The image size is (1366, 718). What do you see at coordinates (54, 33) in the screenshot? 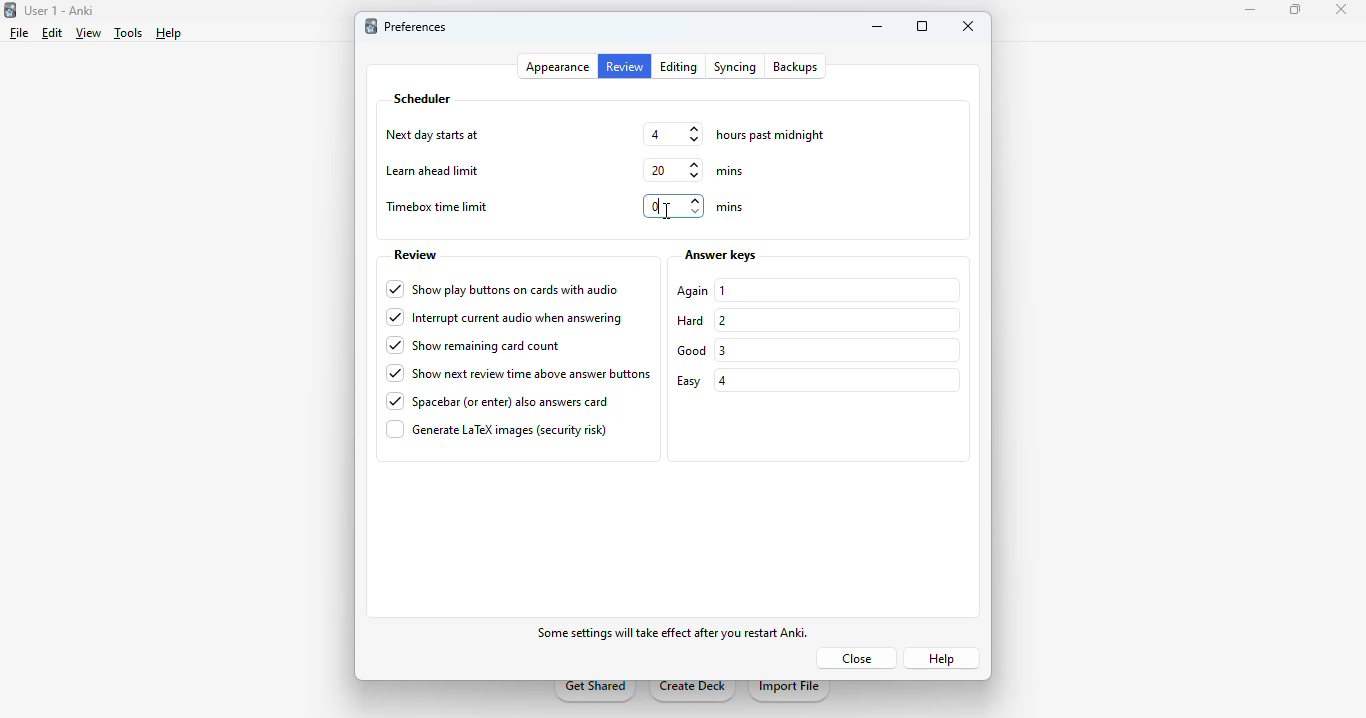
I see `edit` at bounding box center [54, 33].